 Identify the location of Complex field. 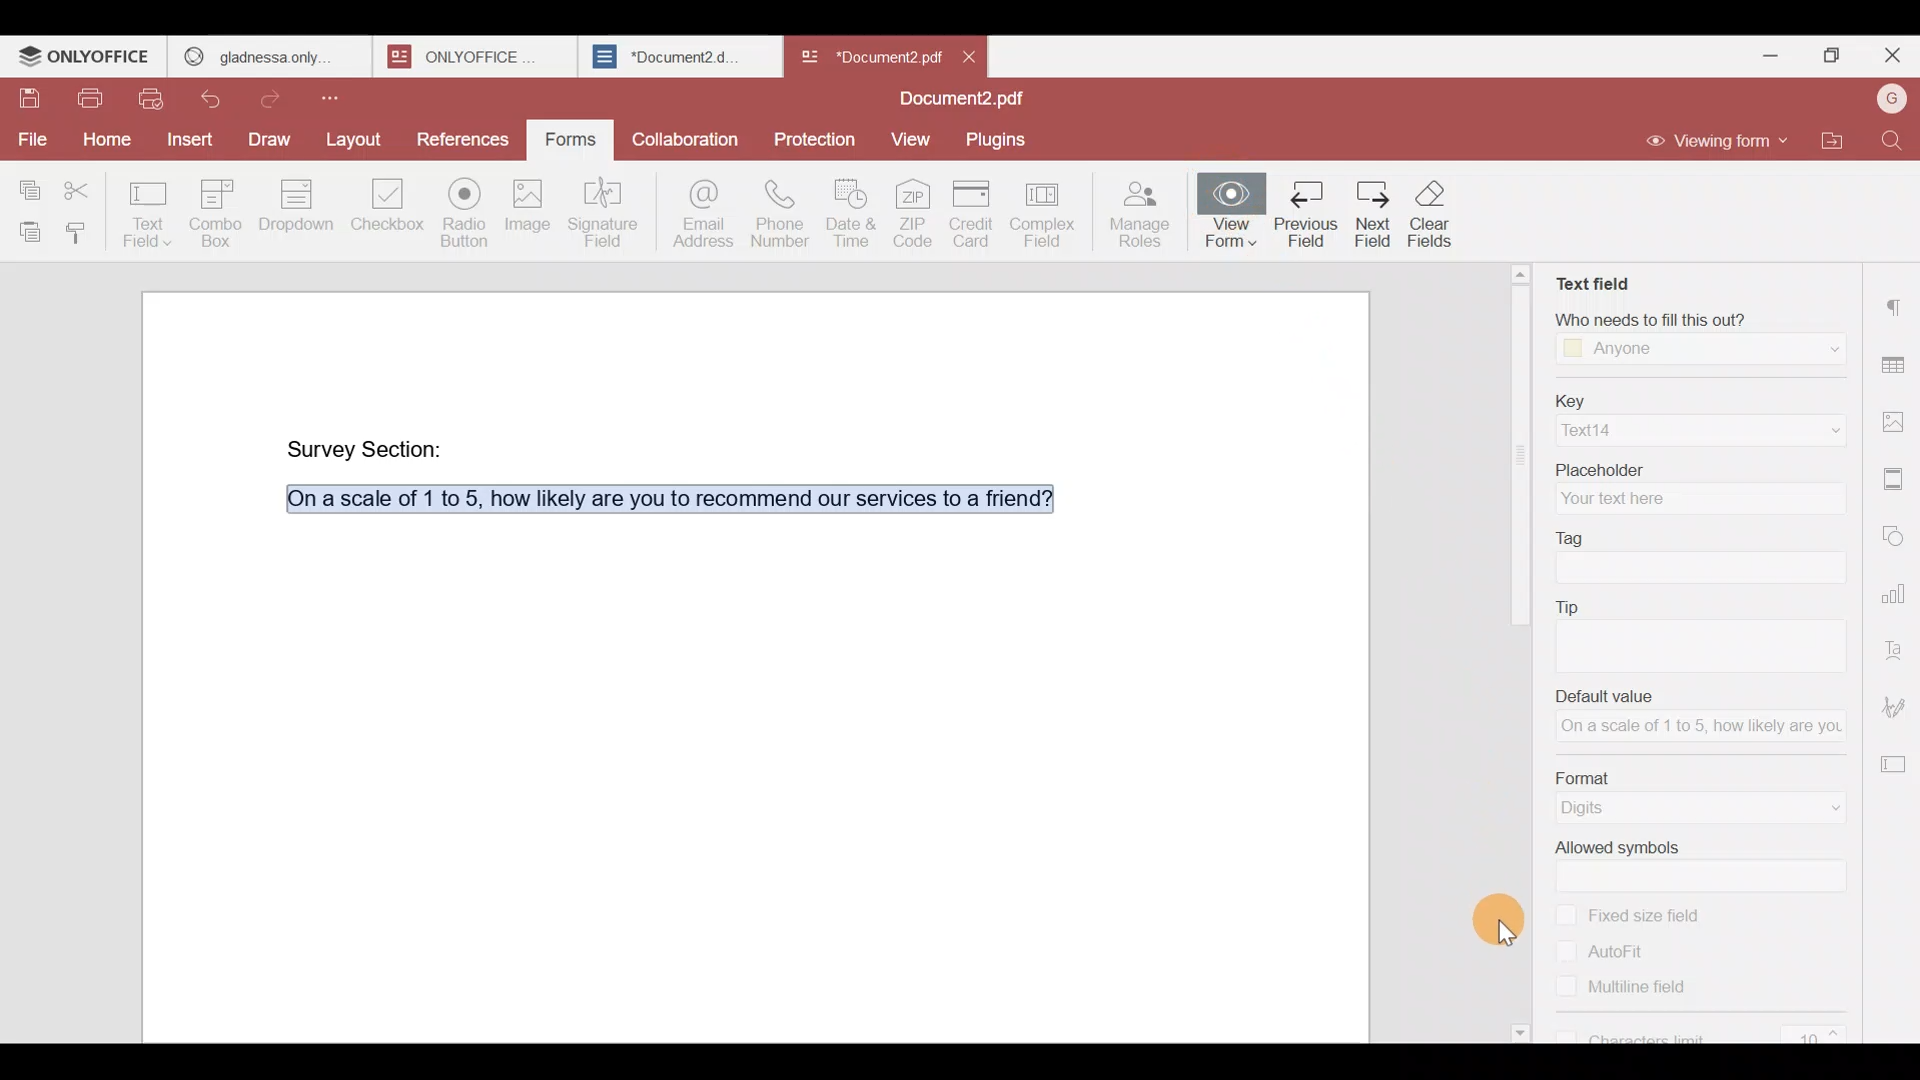
(1050, 211).